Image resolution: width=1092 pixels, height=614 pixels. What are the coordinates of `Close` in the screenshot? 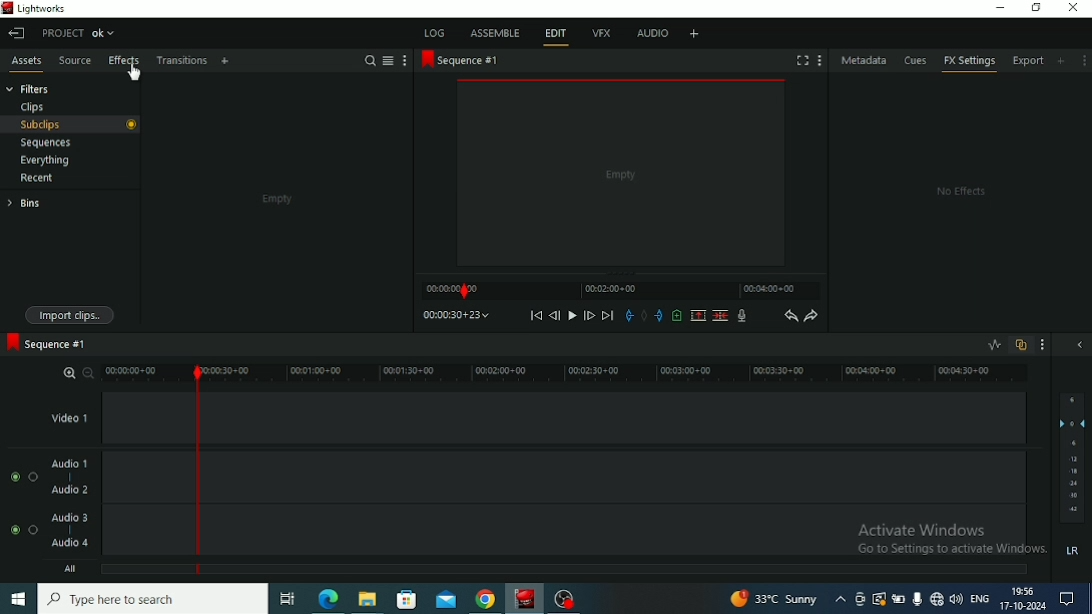 It's located at (1073, 9).